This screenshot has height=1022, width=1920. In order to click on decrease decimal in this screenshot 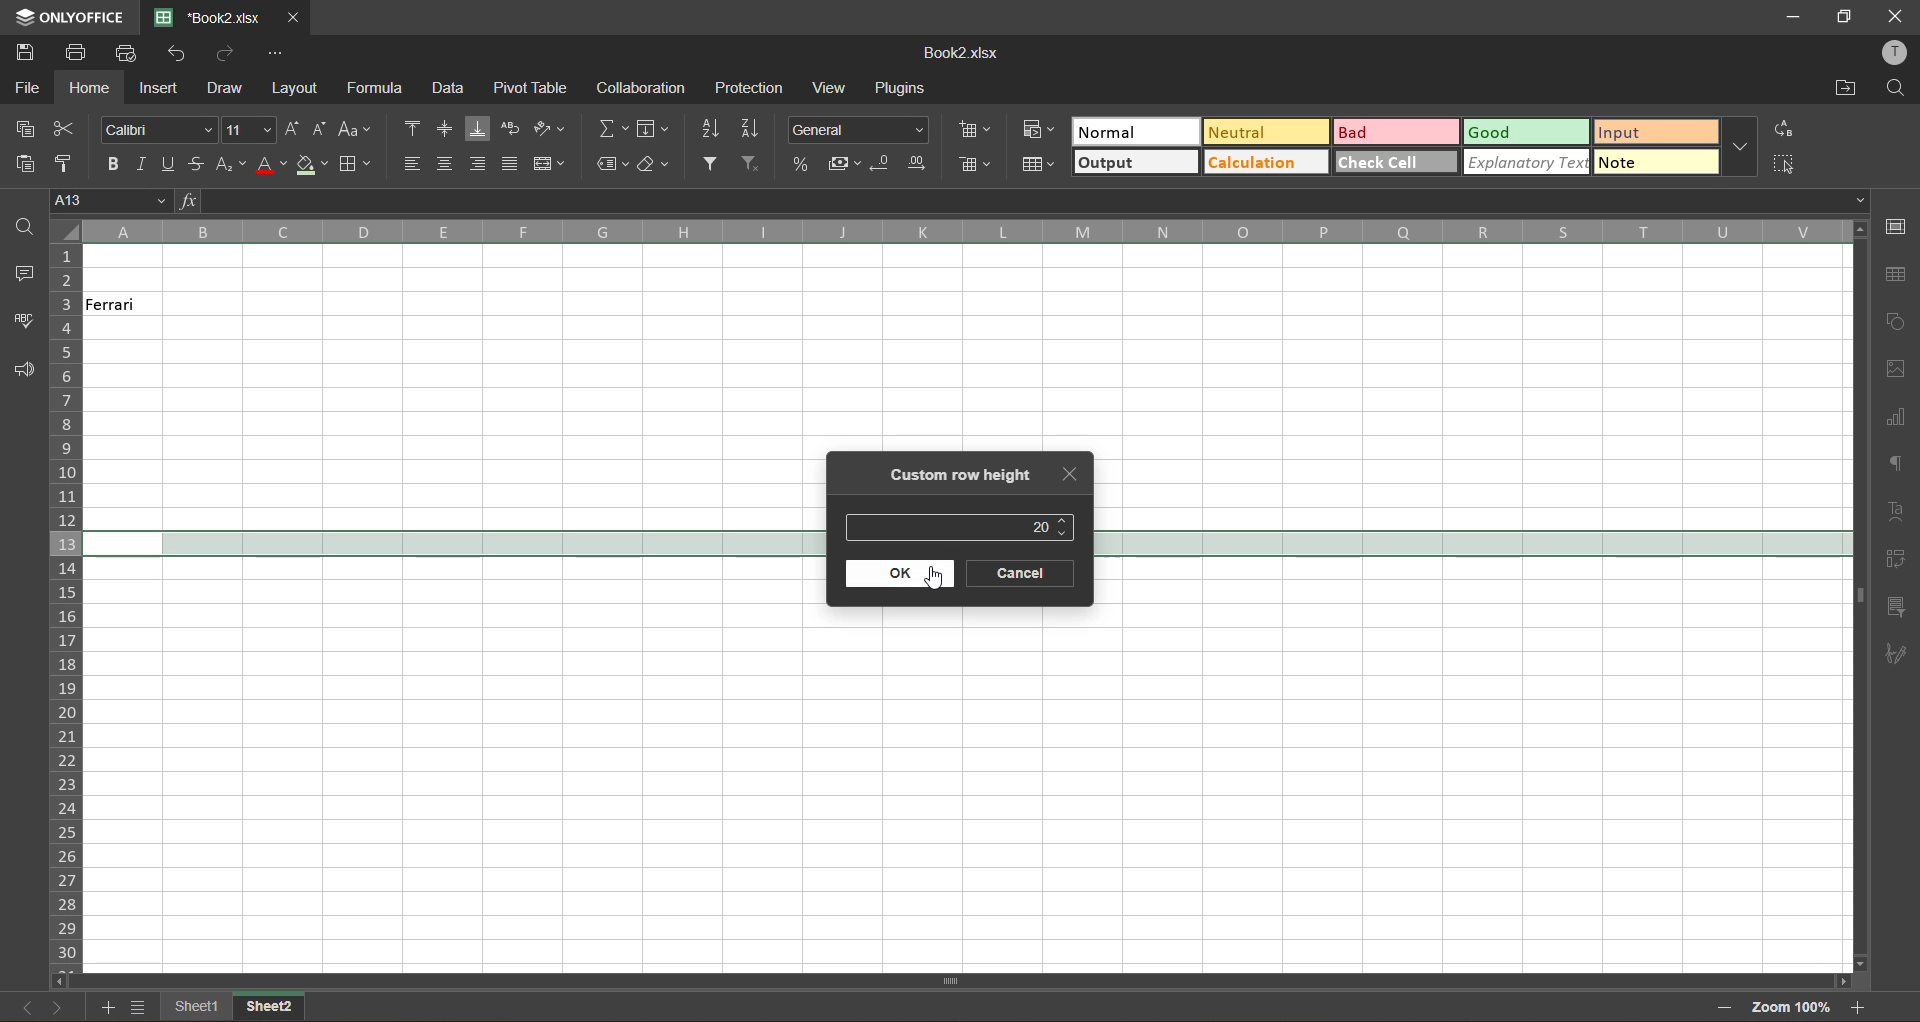, I will do `click(884, 163)`.